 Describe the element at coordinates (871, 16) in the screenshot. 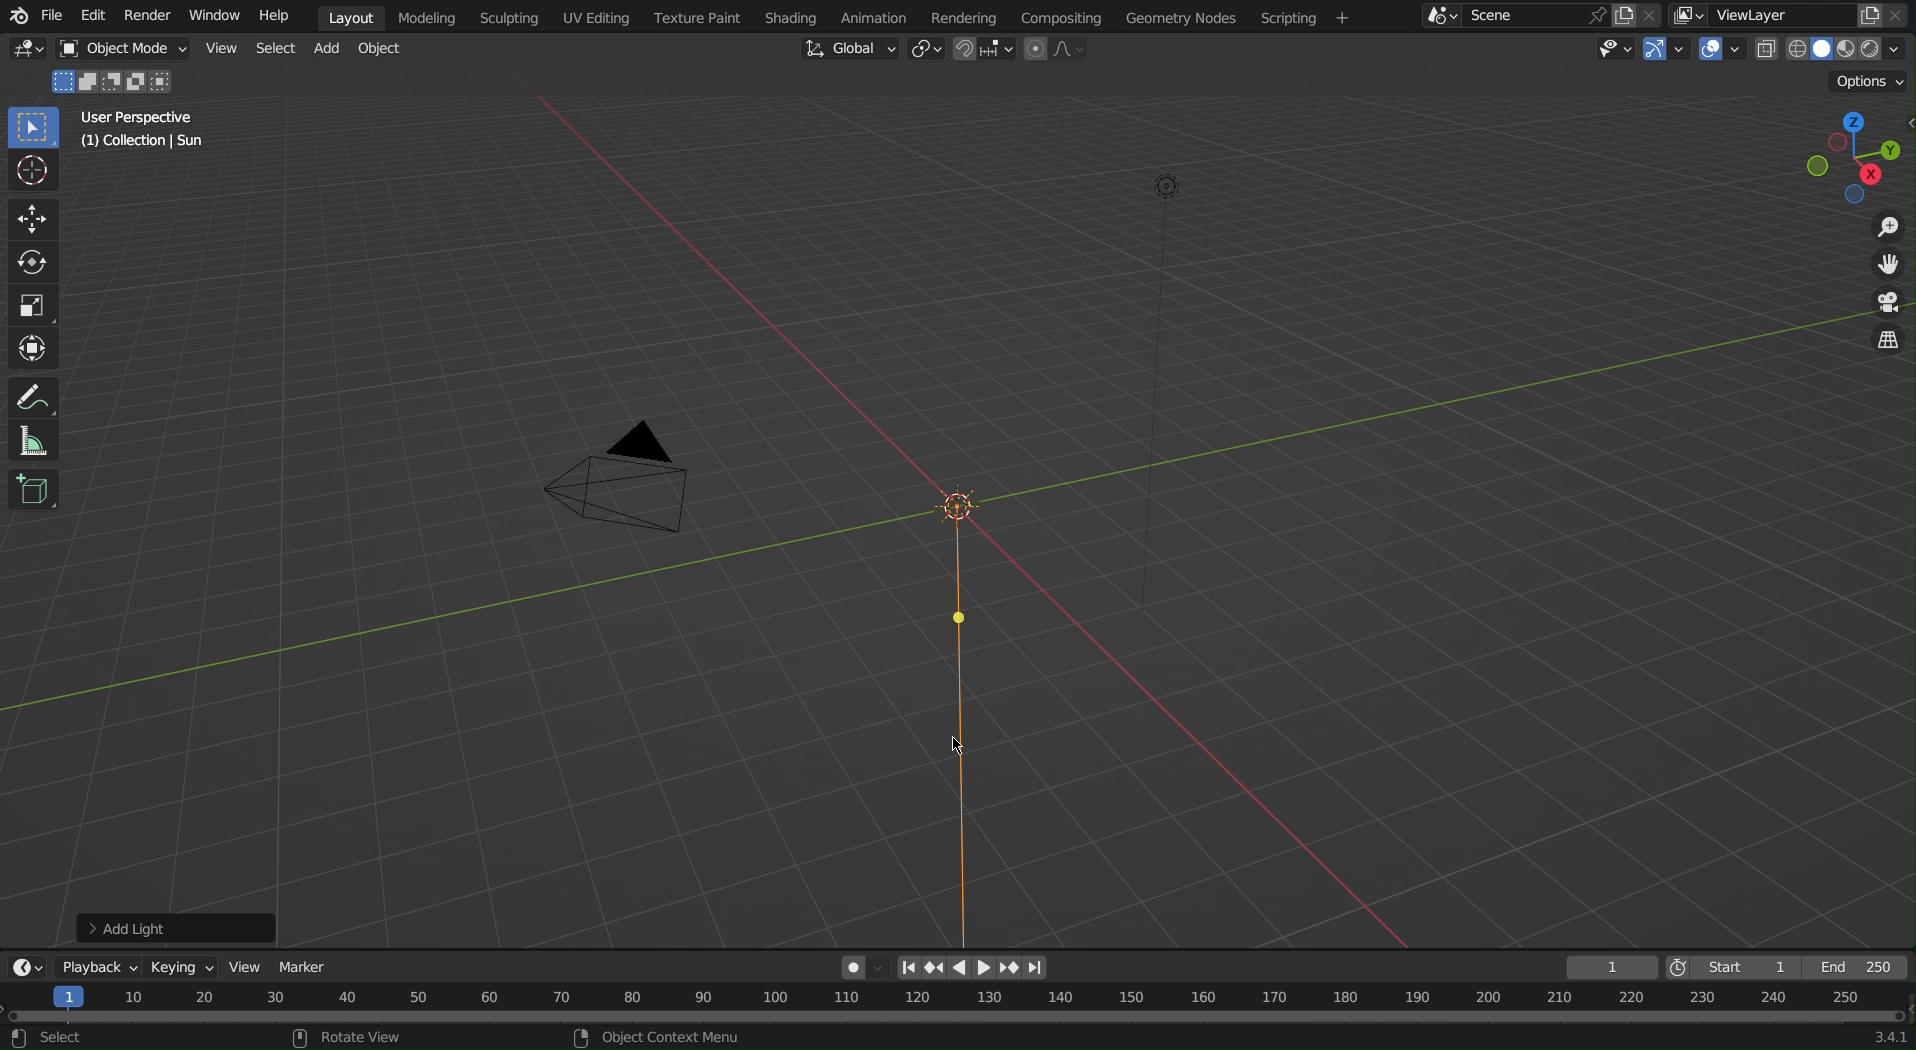

I see `Animation` at that location.